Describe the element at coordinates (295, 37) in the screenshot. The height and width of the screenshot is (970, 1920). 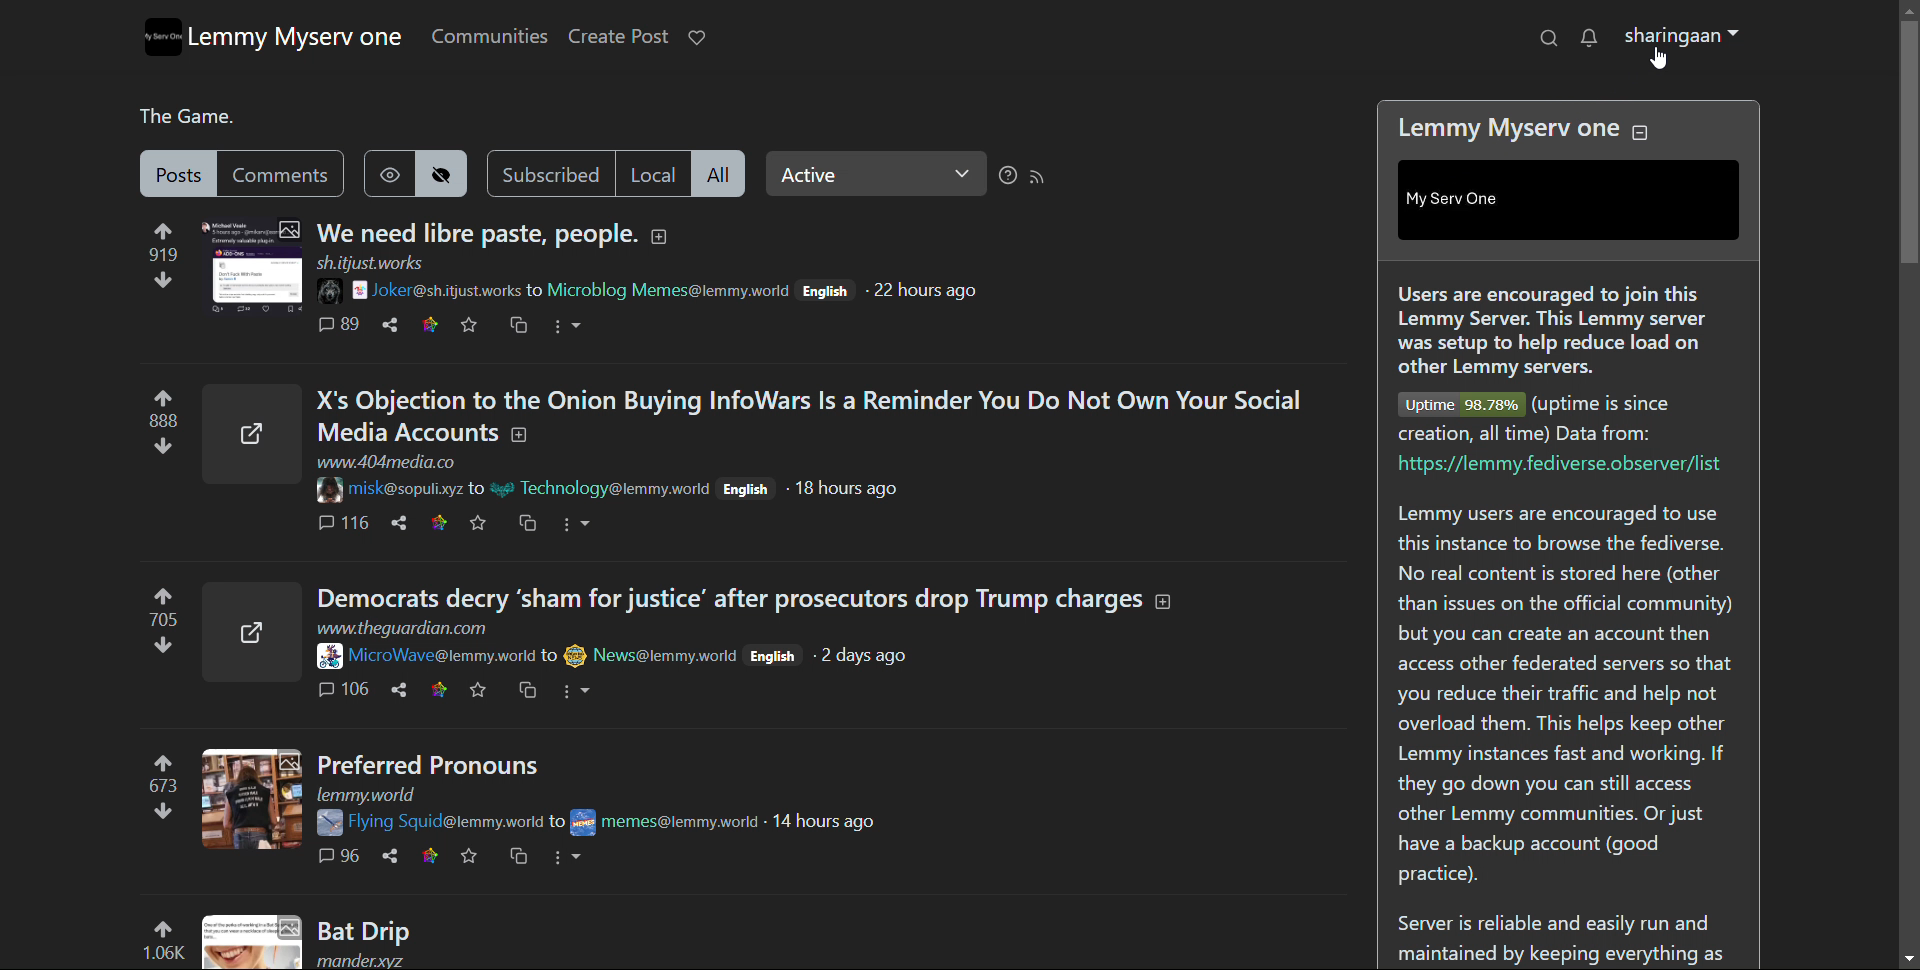
I see `lemmy myserv one` at that location.